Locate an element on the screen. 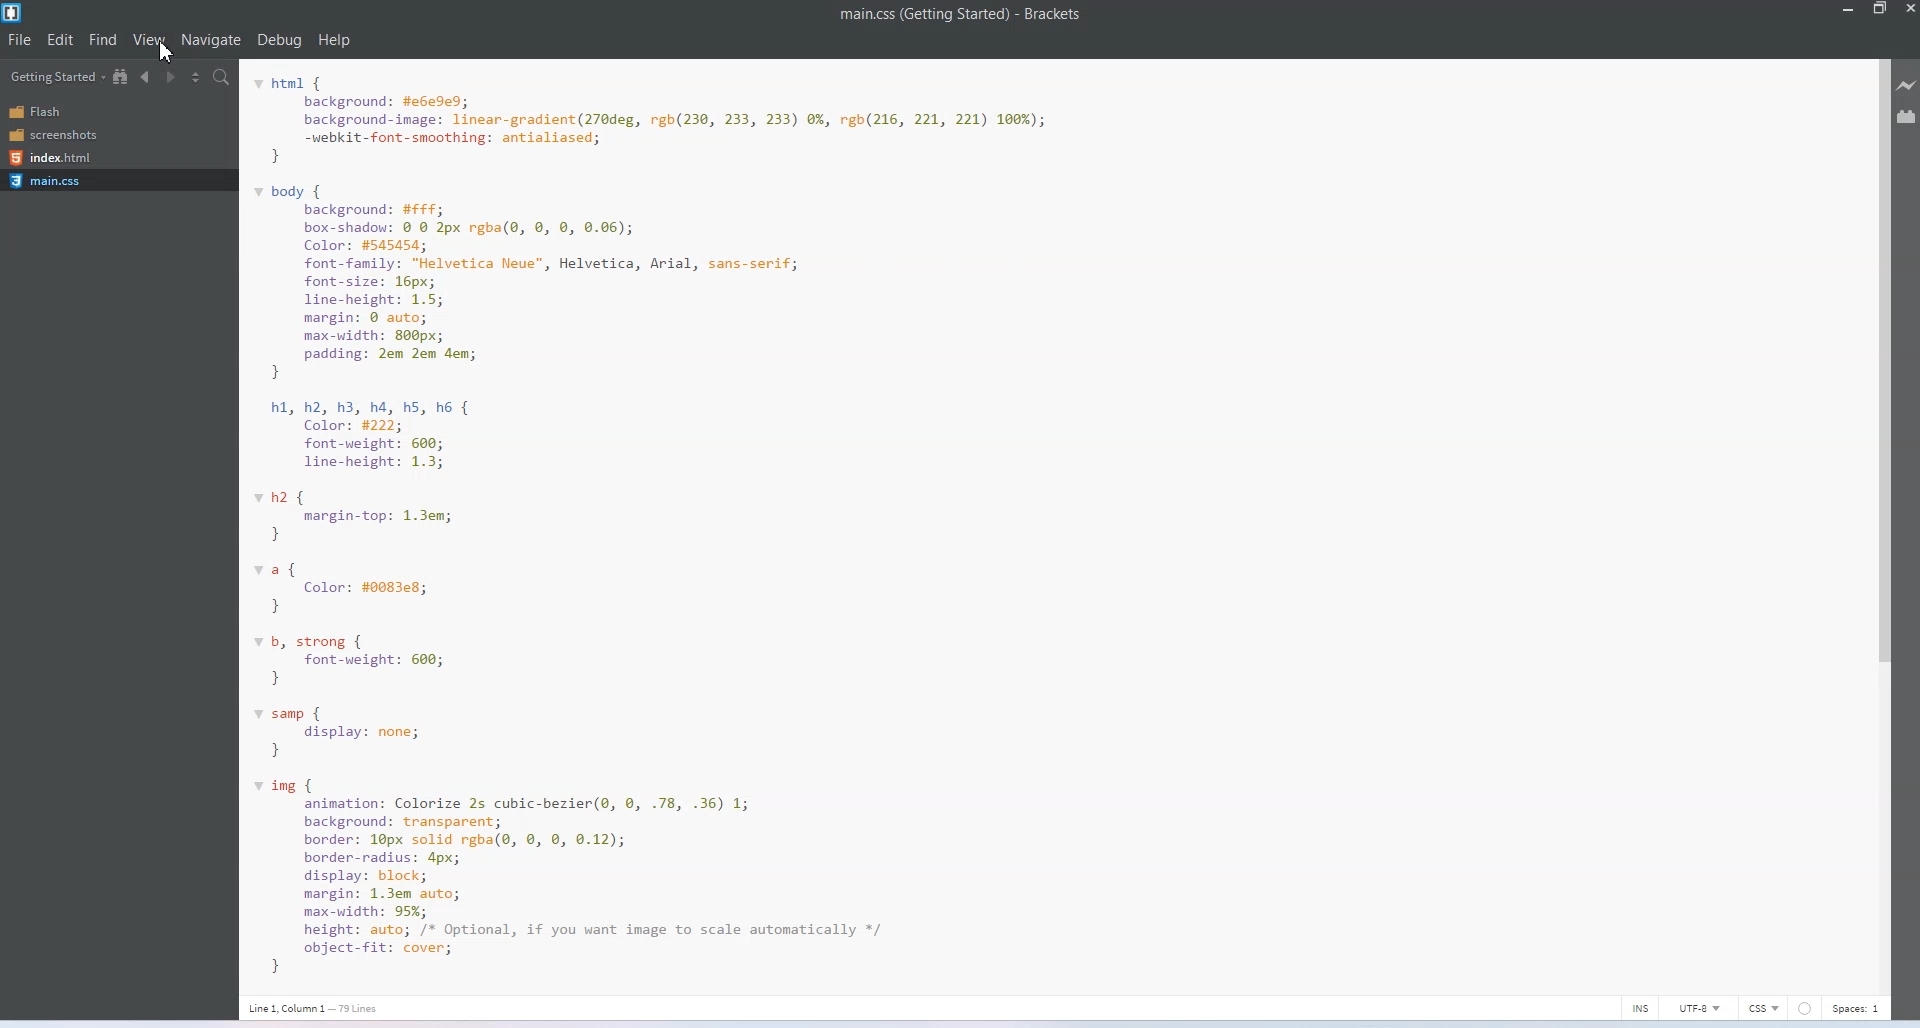 This screenshot has height=1028, width=1920. css code of getting started page is located at coordinates (721, 521).